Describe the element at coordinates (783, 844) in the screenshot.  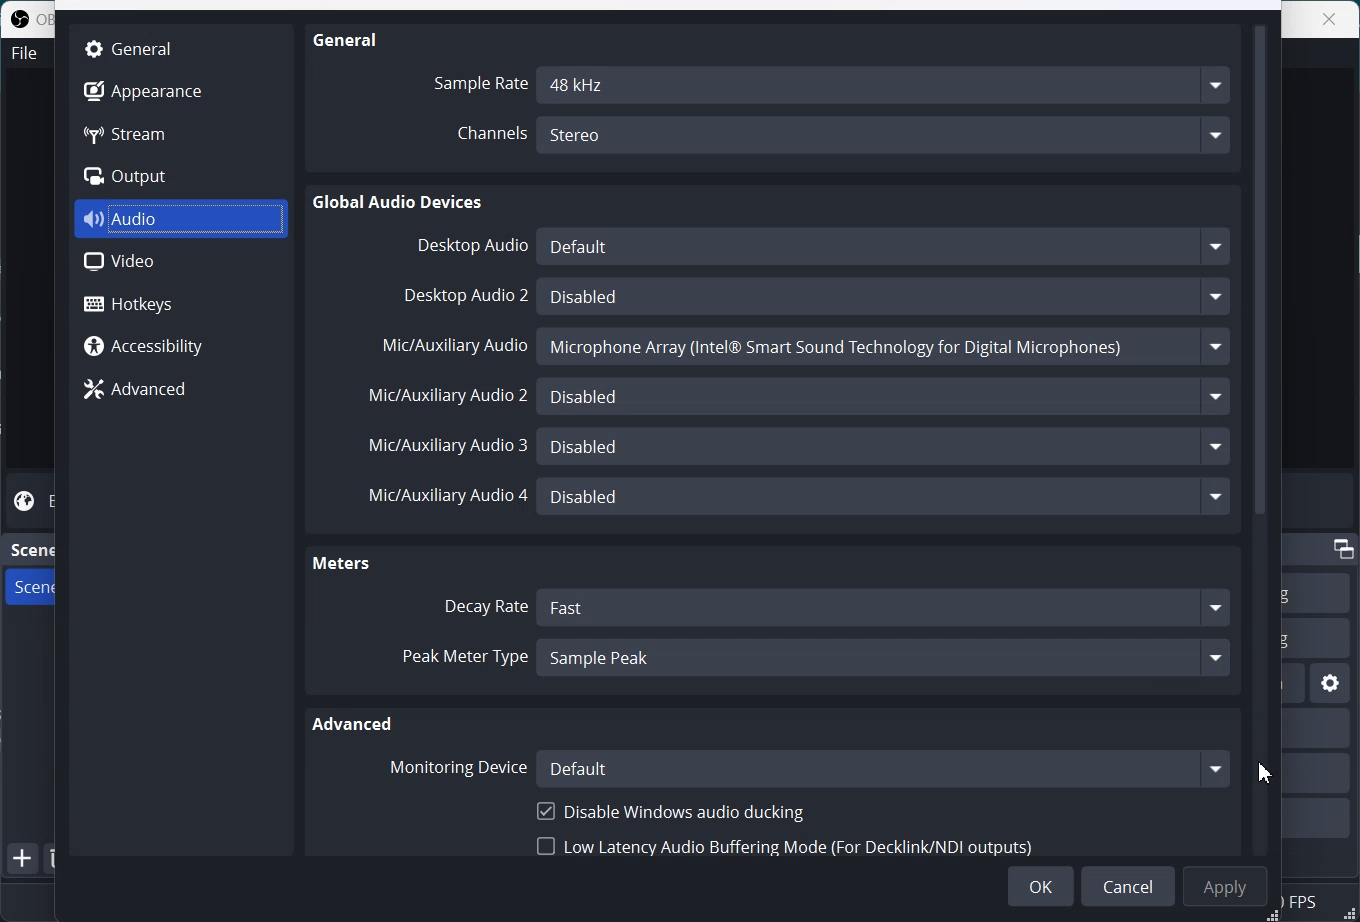
I see `Low Latency audio buffering Mode` at that location.